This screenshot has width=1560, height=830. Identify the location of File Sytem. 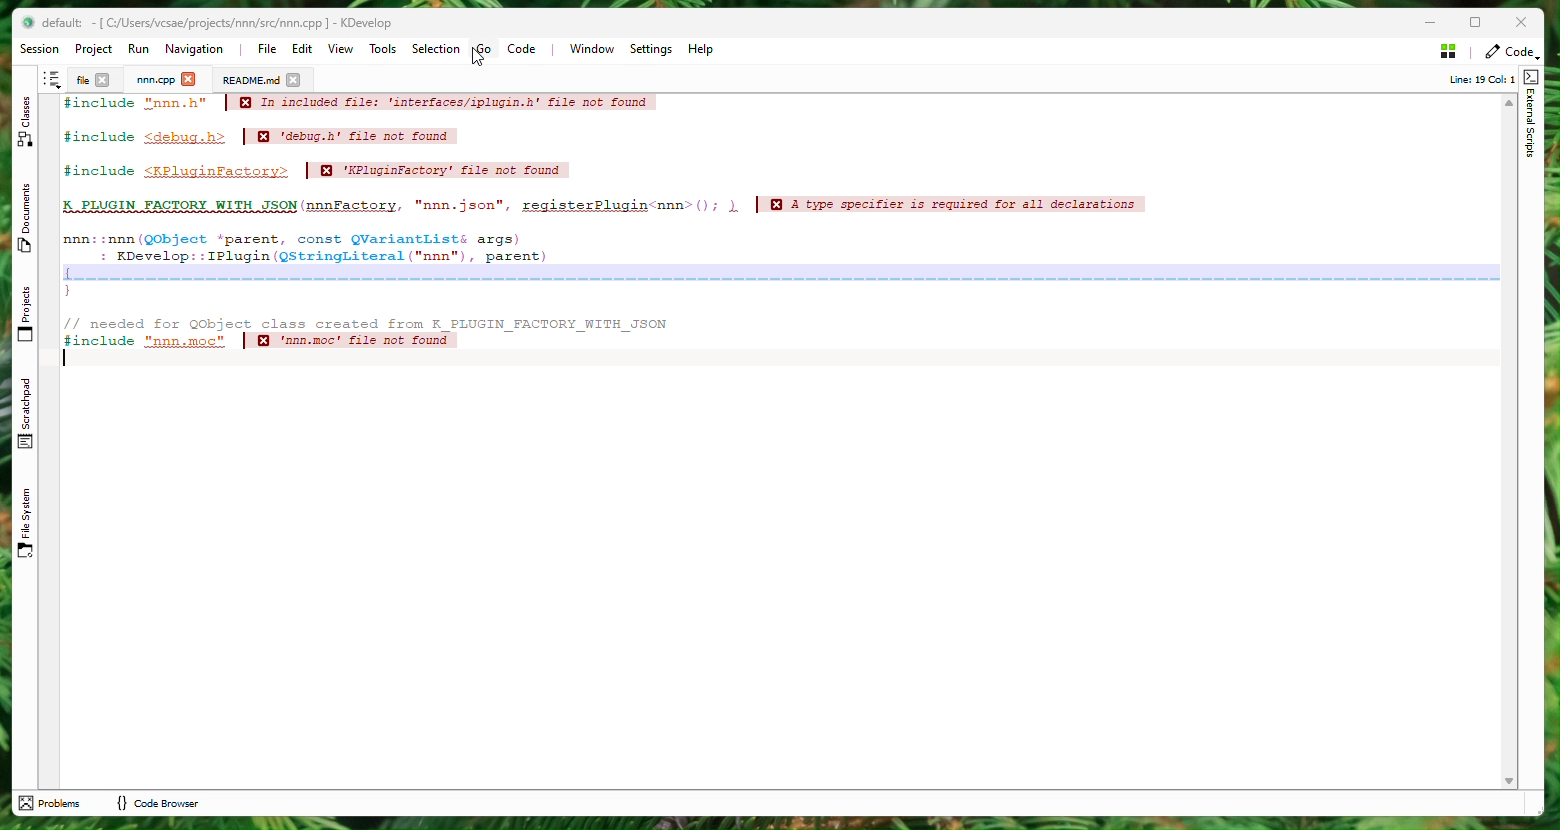
(28, 525).